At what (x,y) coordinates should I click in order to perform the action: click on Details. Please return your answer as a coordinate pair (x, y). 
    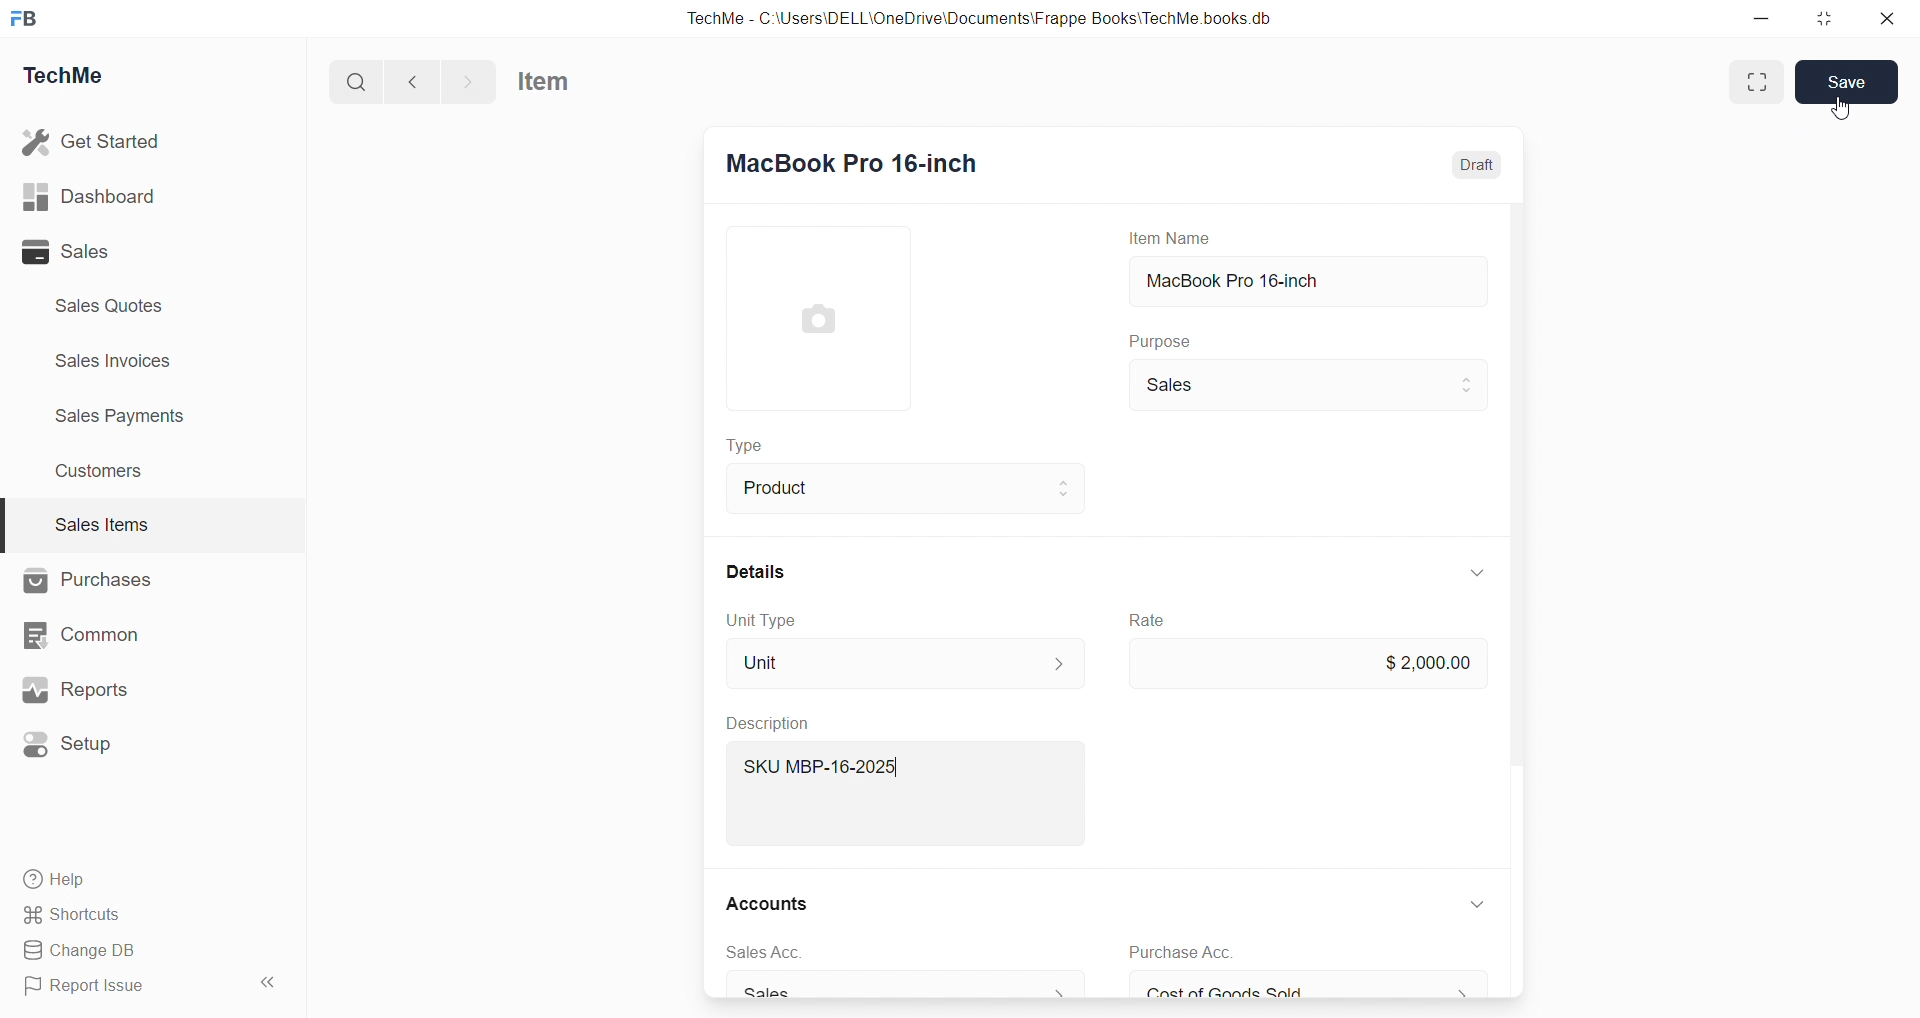
    Looking at the image, I should click on (756, 572).